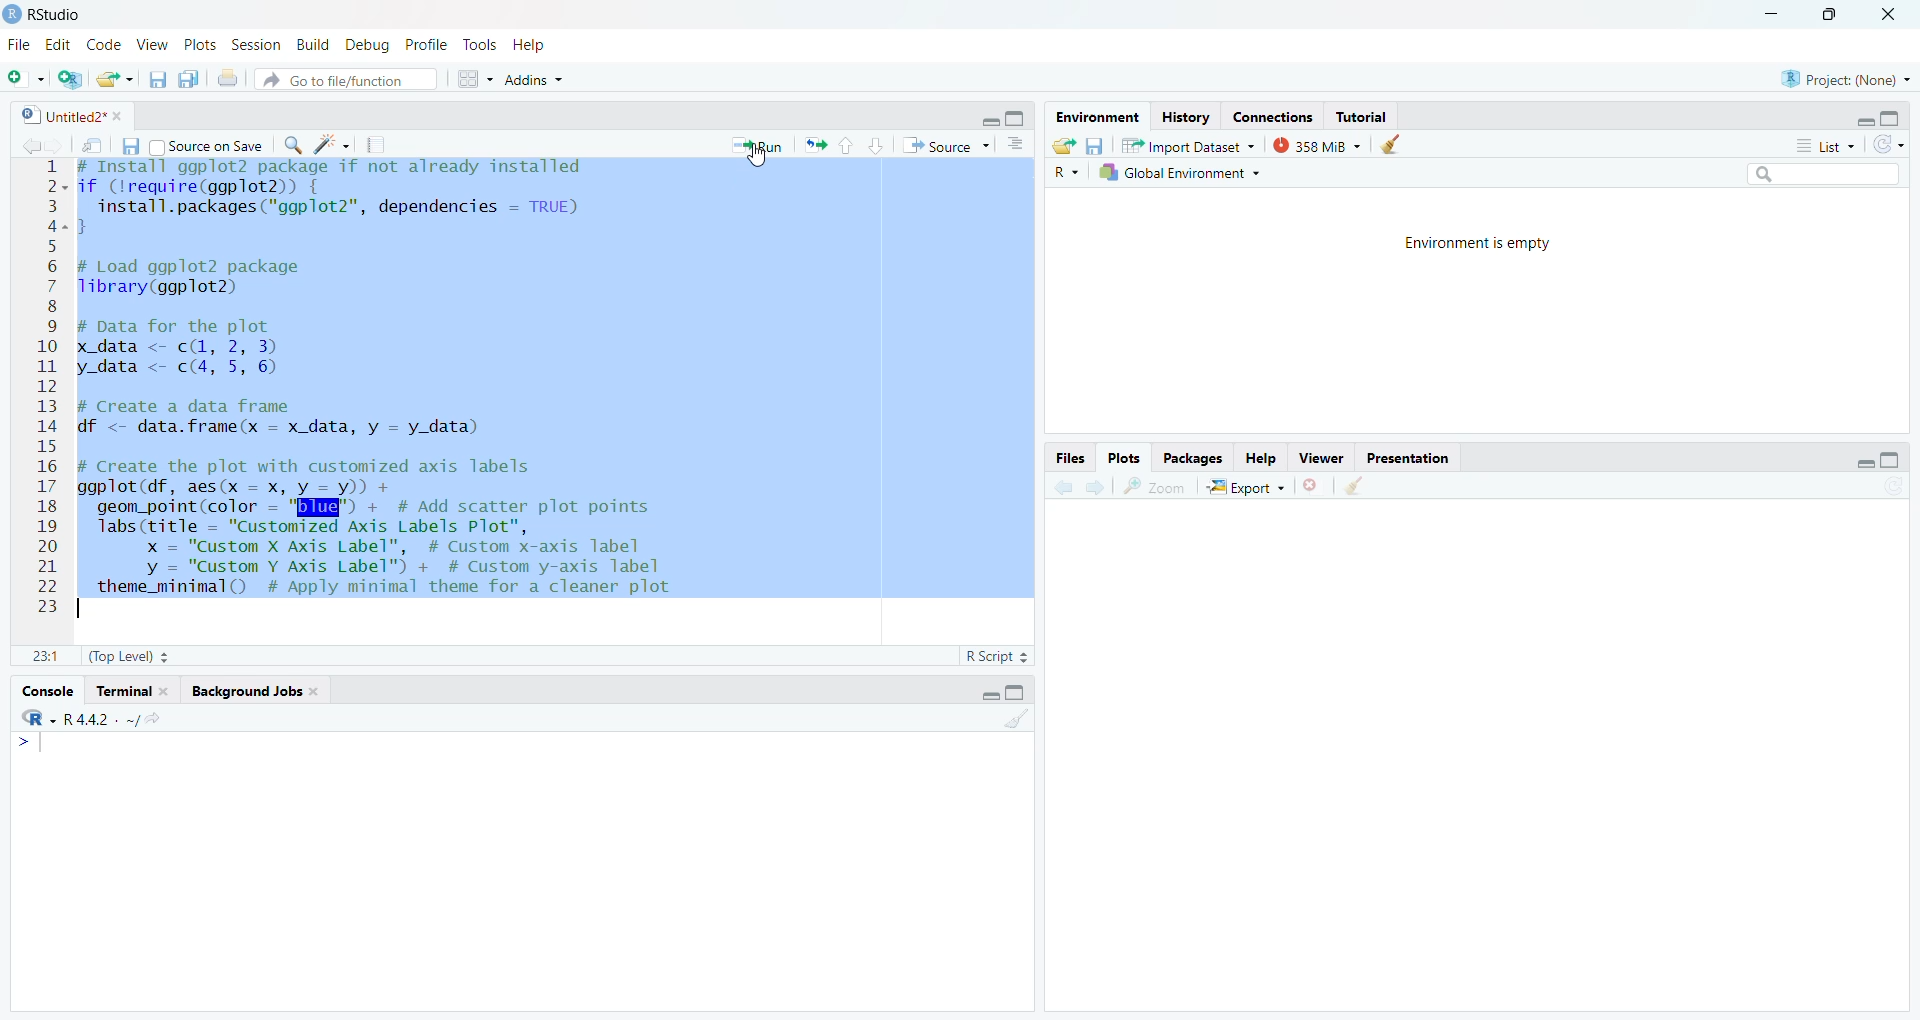  Describe the element at coordinates (112, 657) in the screenshot. I see `11 (Top Level) 3` at that location.